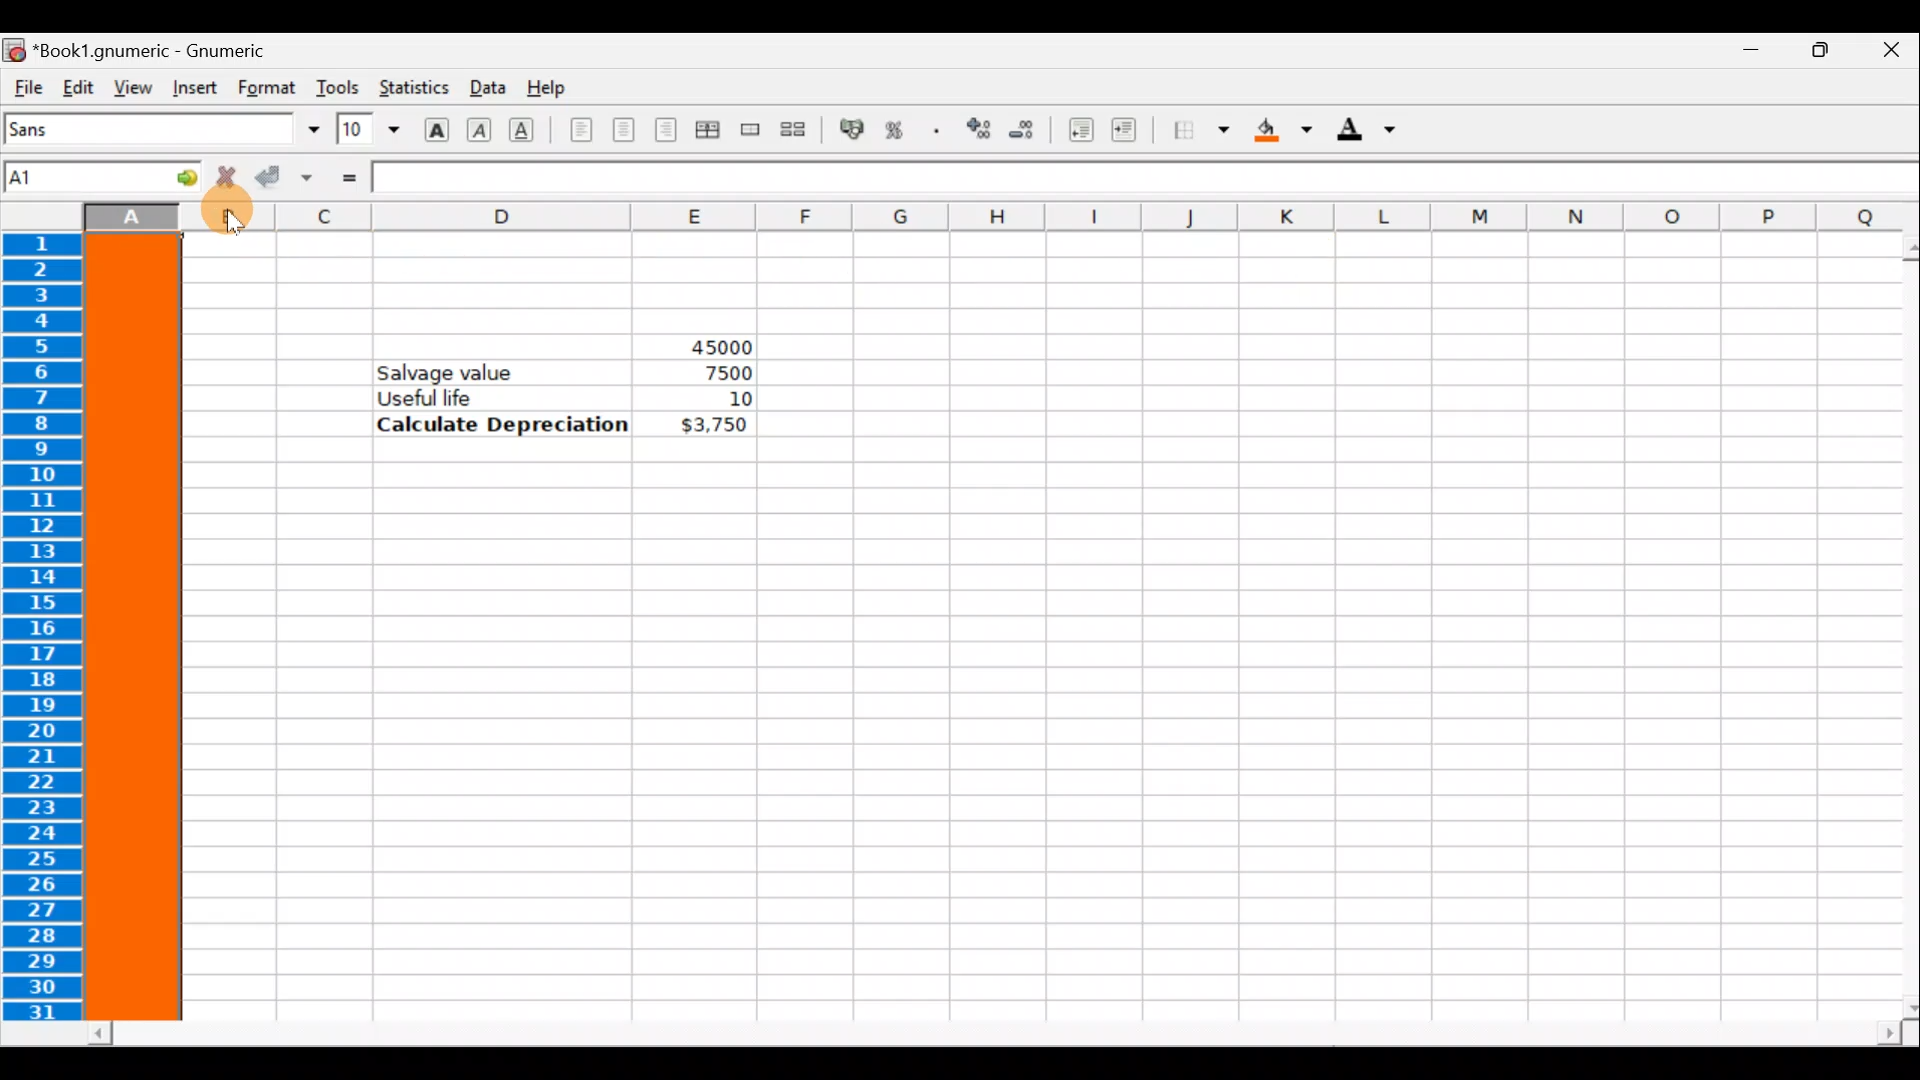  Describe the element at coordinates (436, 127) in the screenshot. I see `Bold` at that location.